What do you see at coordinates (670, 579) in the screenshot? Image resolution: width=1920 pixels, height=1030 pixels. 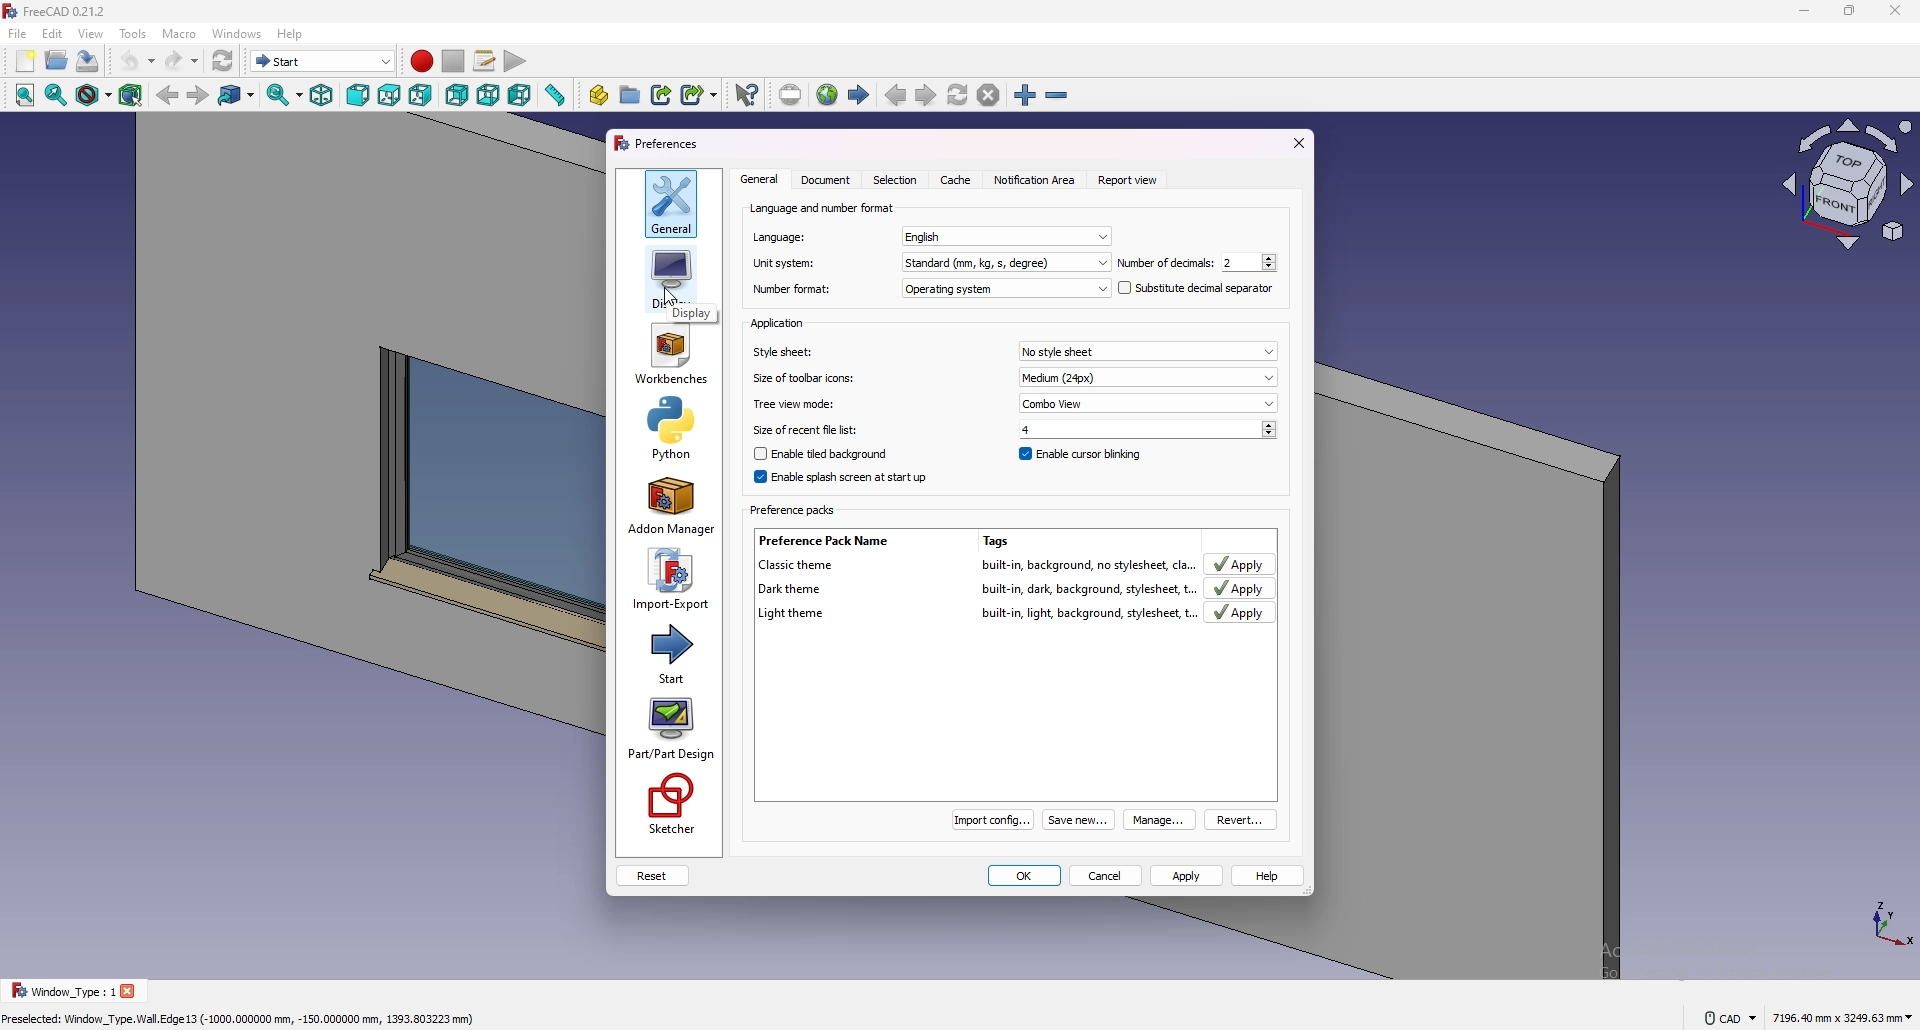 I see `import-export` at bounding box center [670, 579].